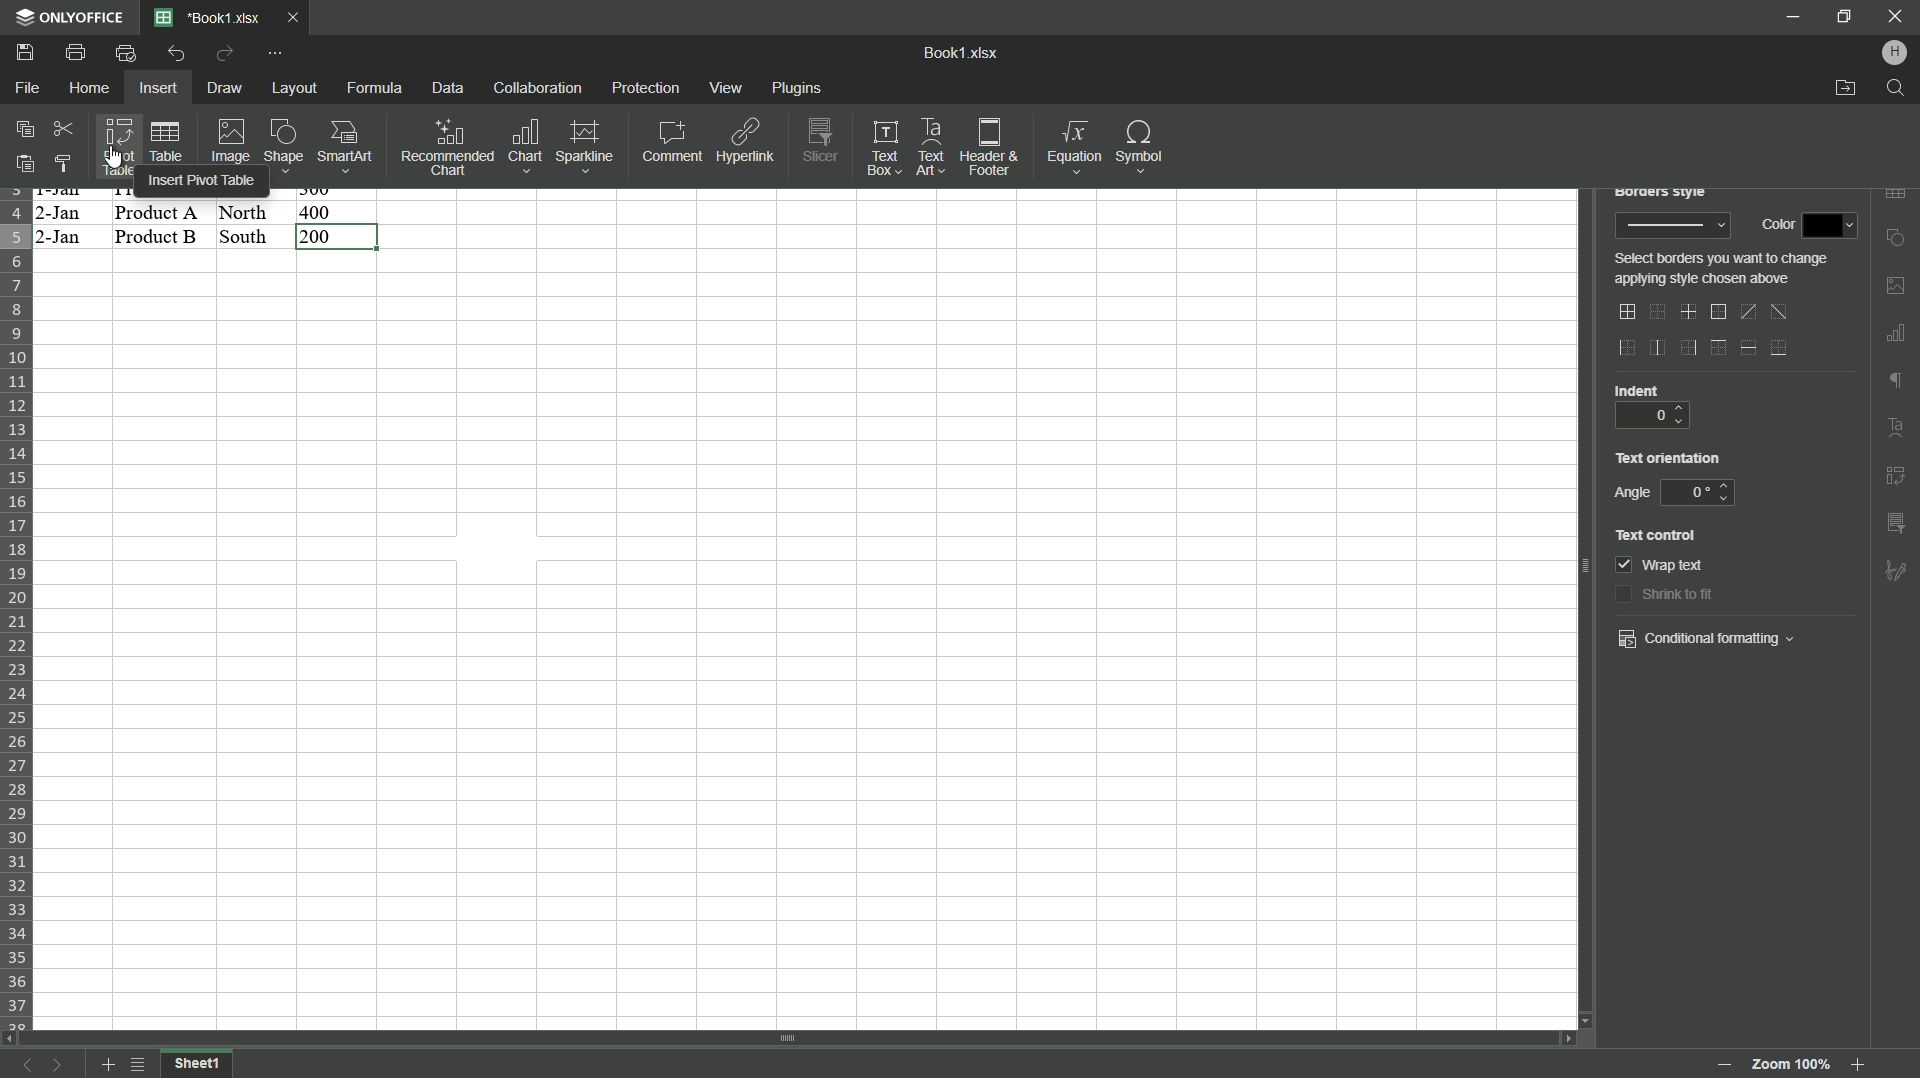 This screenshot has height=1080, width=1920. I want to click on list of sheets, so click(140, 1063).